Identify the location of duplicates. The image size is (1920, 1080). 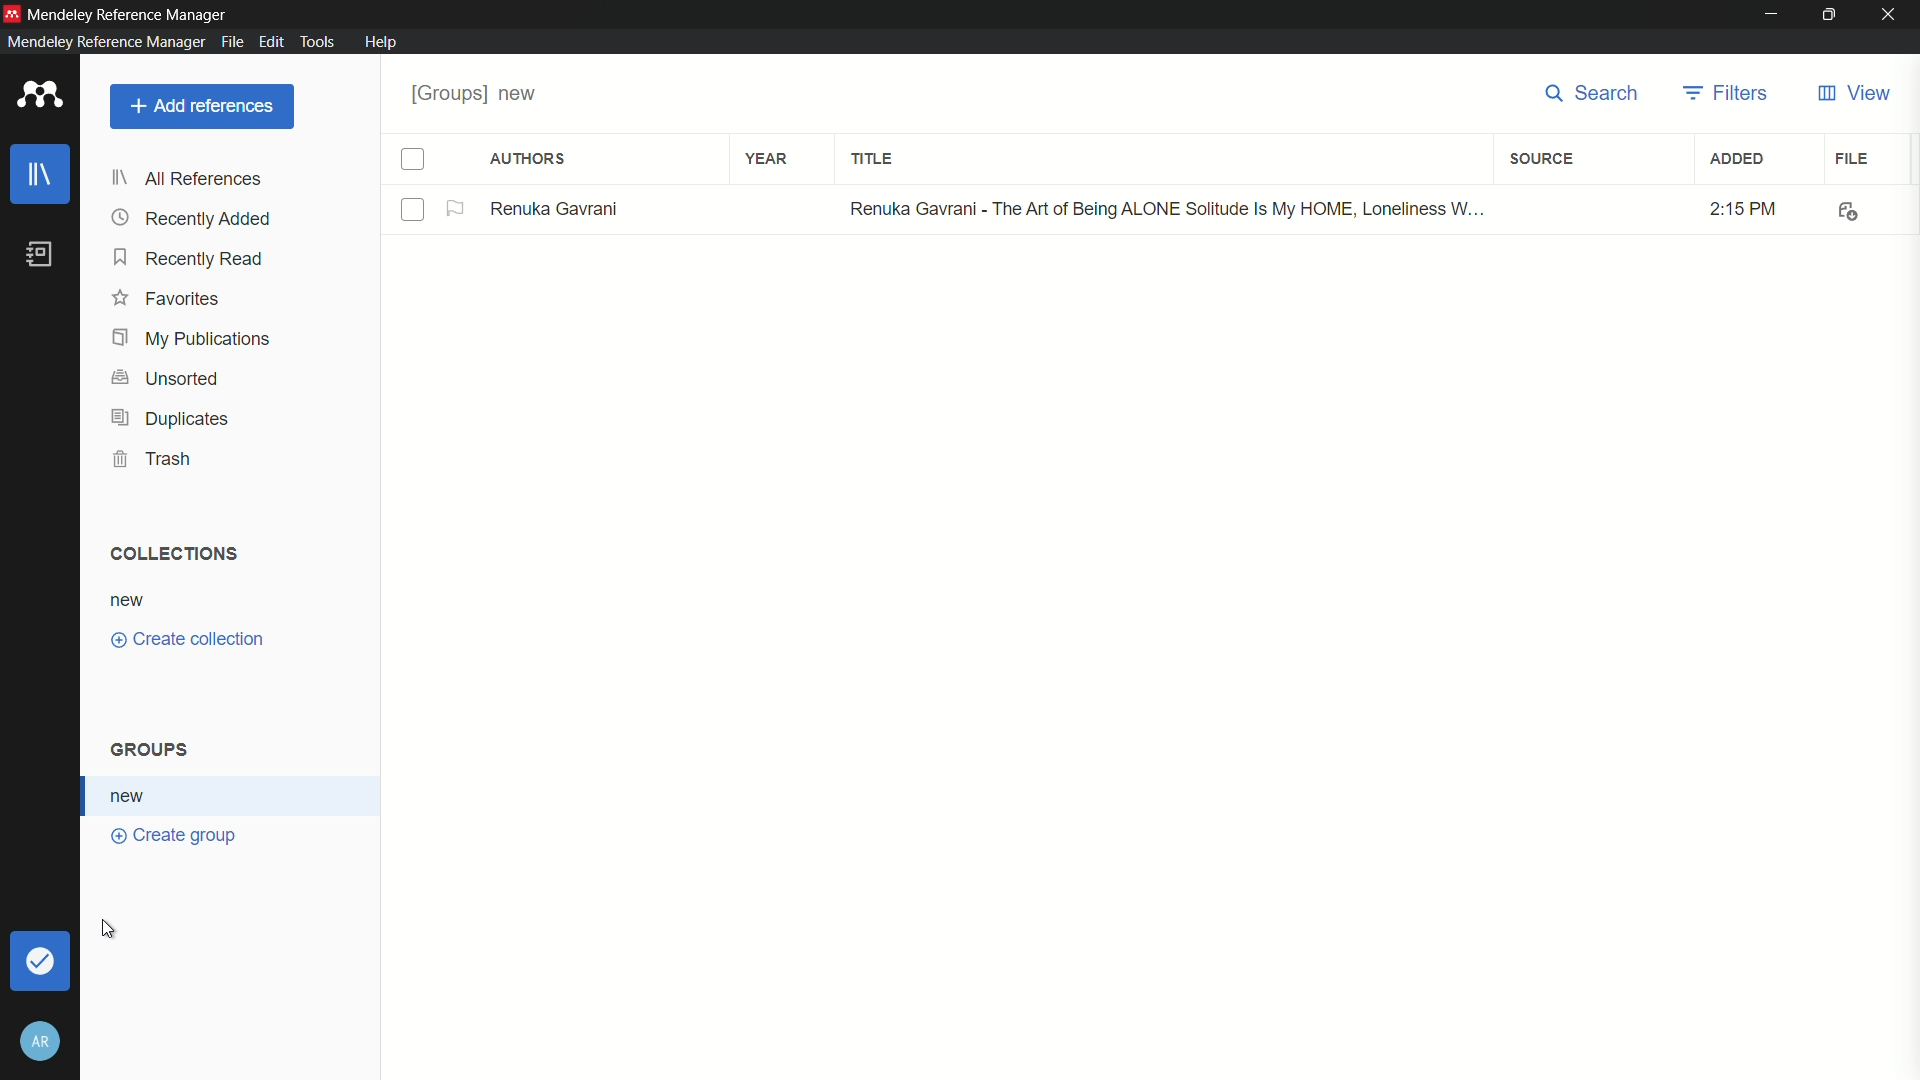
(170, 417).